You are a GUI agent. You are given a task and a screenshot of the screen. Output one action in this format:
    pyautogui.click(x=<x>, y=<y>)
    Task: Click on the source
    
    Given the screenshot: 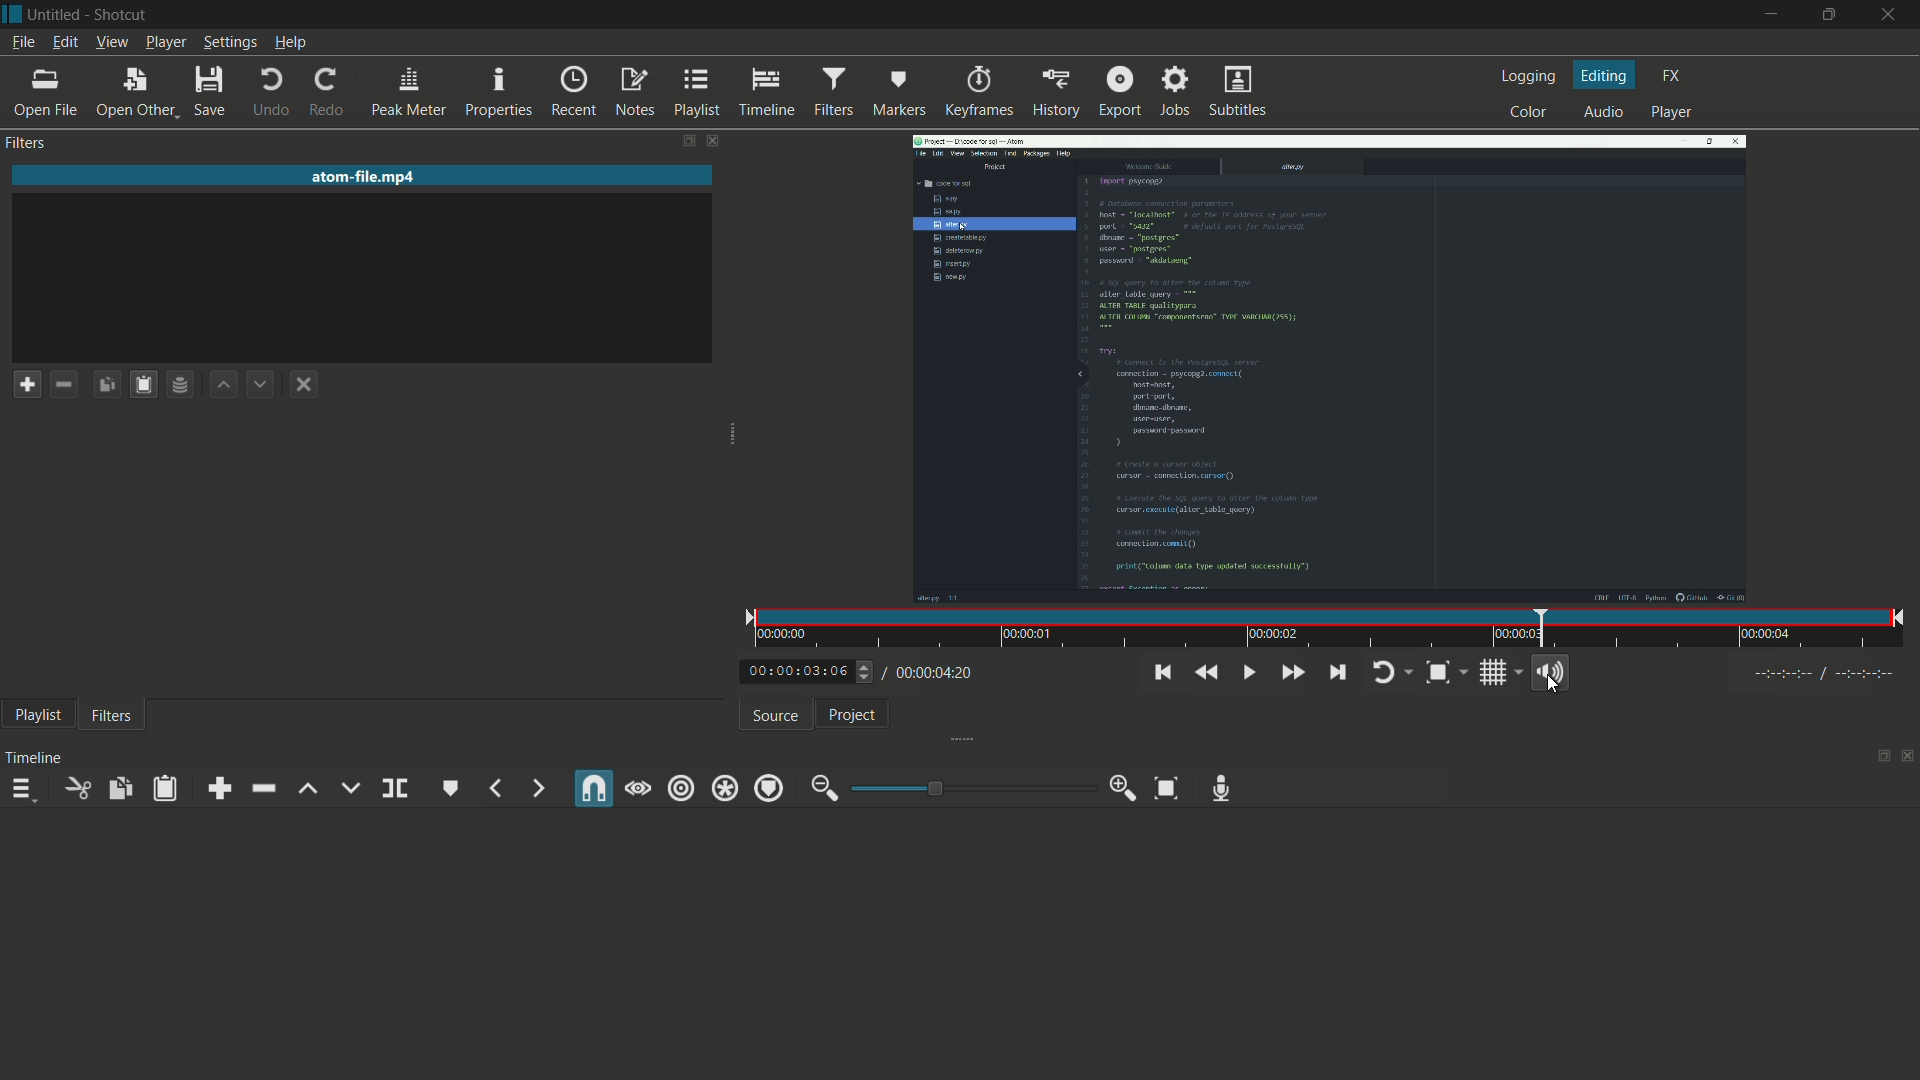 What is the action you would take?
    pyautogui.click(x=771, y=717)
    